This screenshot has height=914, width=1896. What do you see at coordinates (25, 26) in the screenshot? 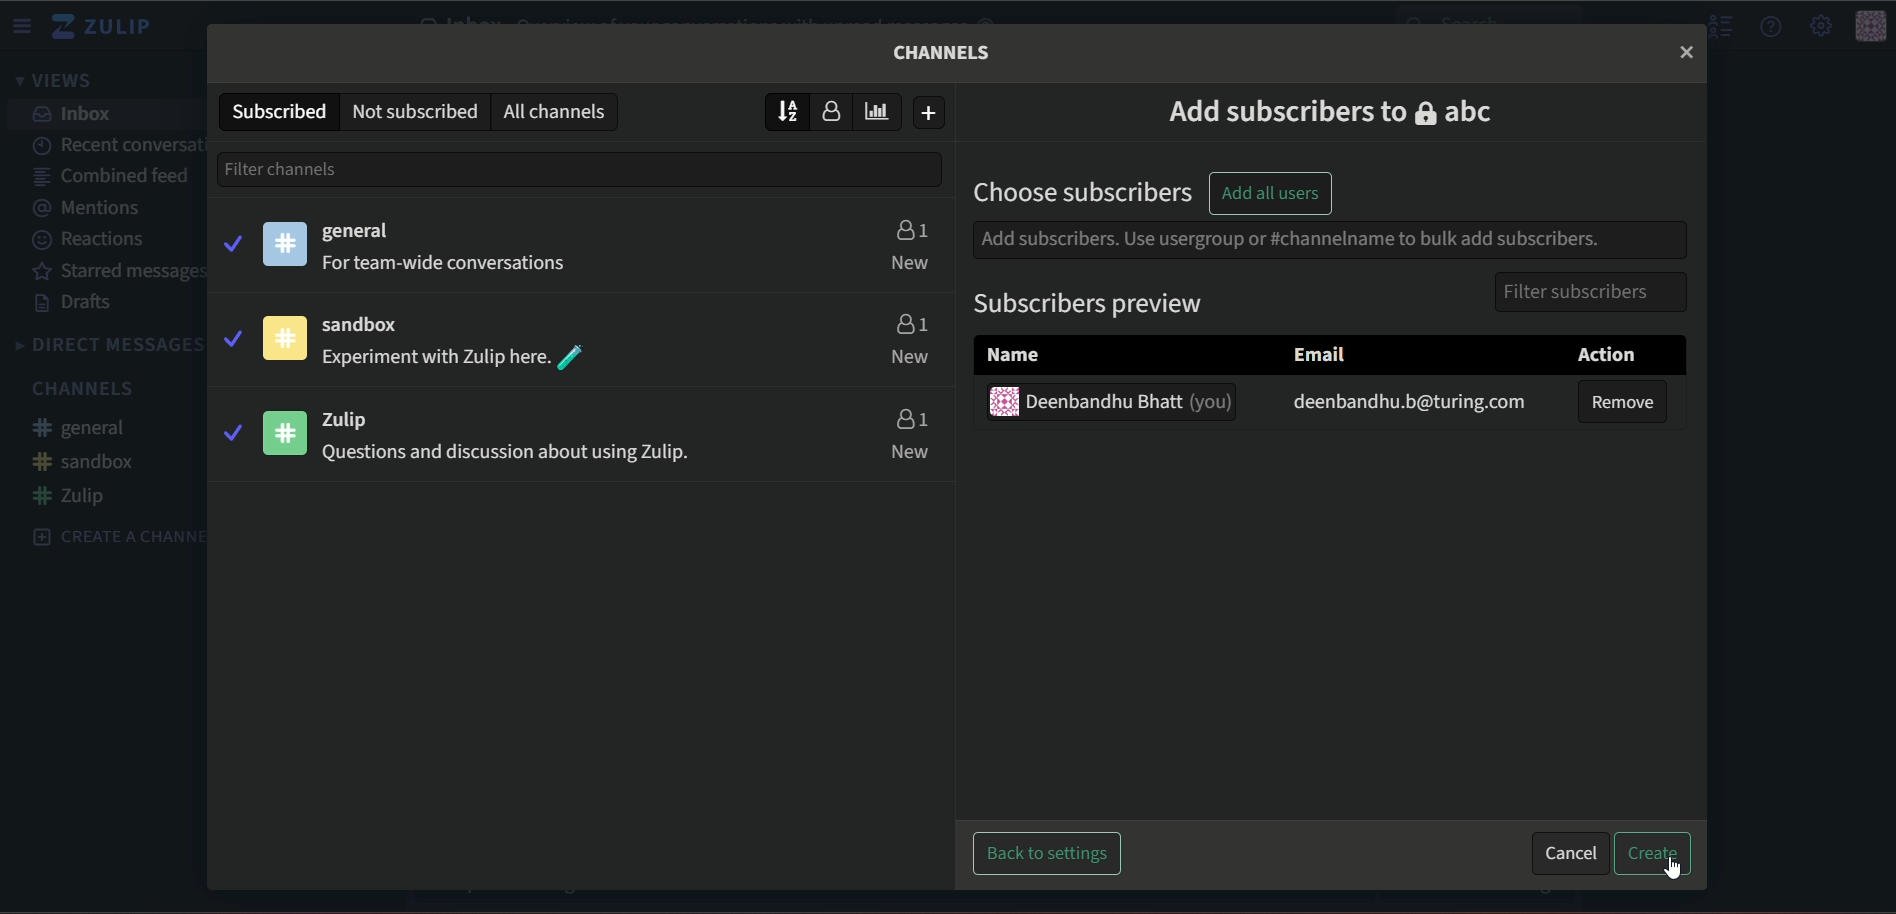
I see `menu` at bounding box center [25, 26].